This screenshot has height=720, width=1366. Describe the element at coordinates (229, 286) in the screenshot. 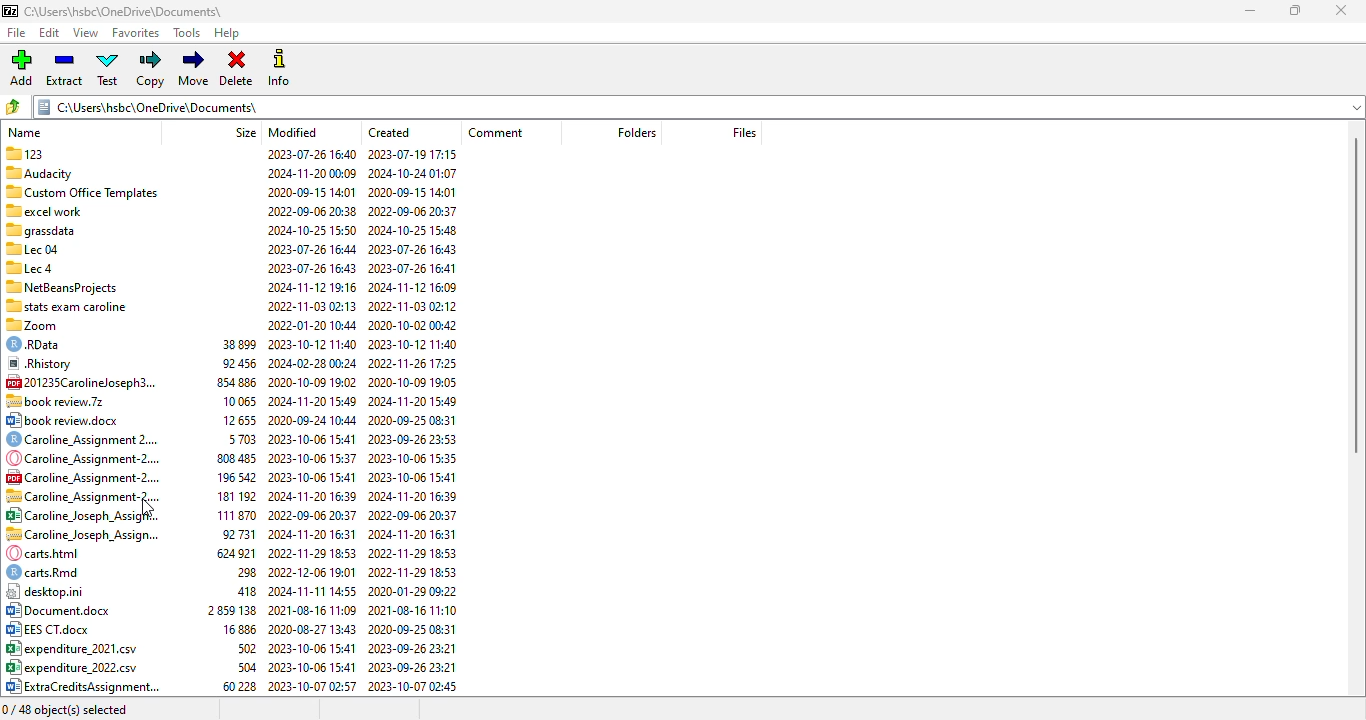

I see `*™ NetBeansProiects 2024-11-12 19:16 2024-11-12 16:09` at that location.